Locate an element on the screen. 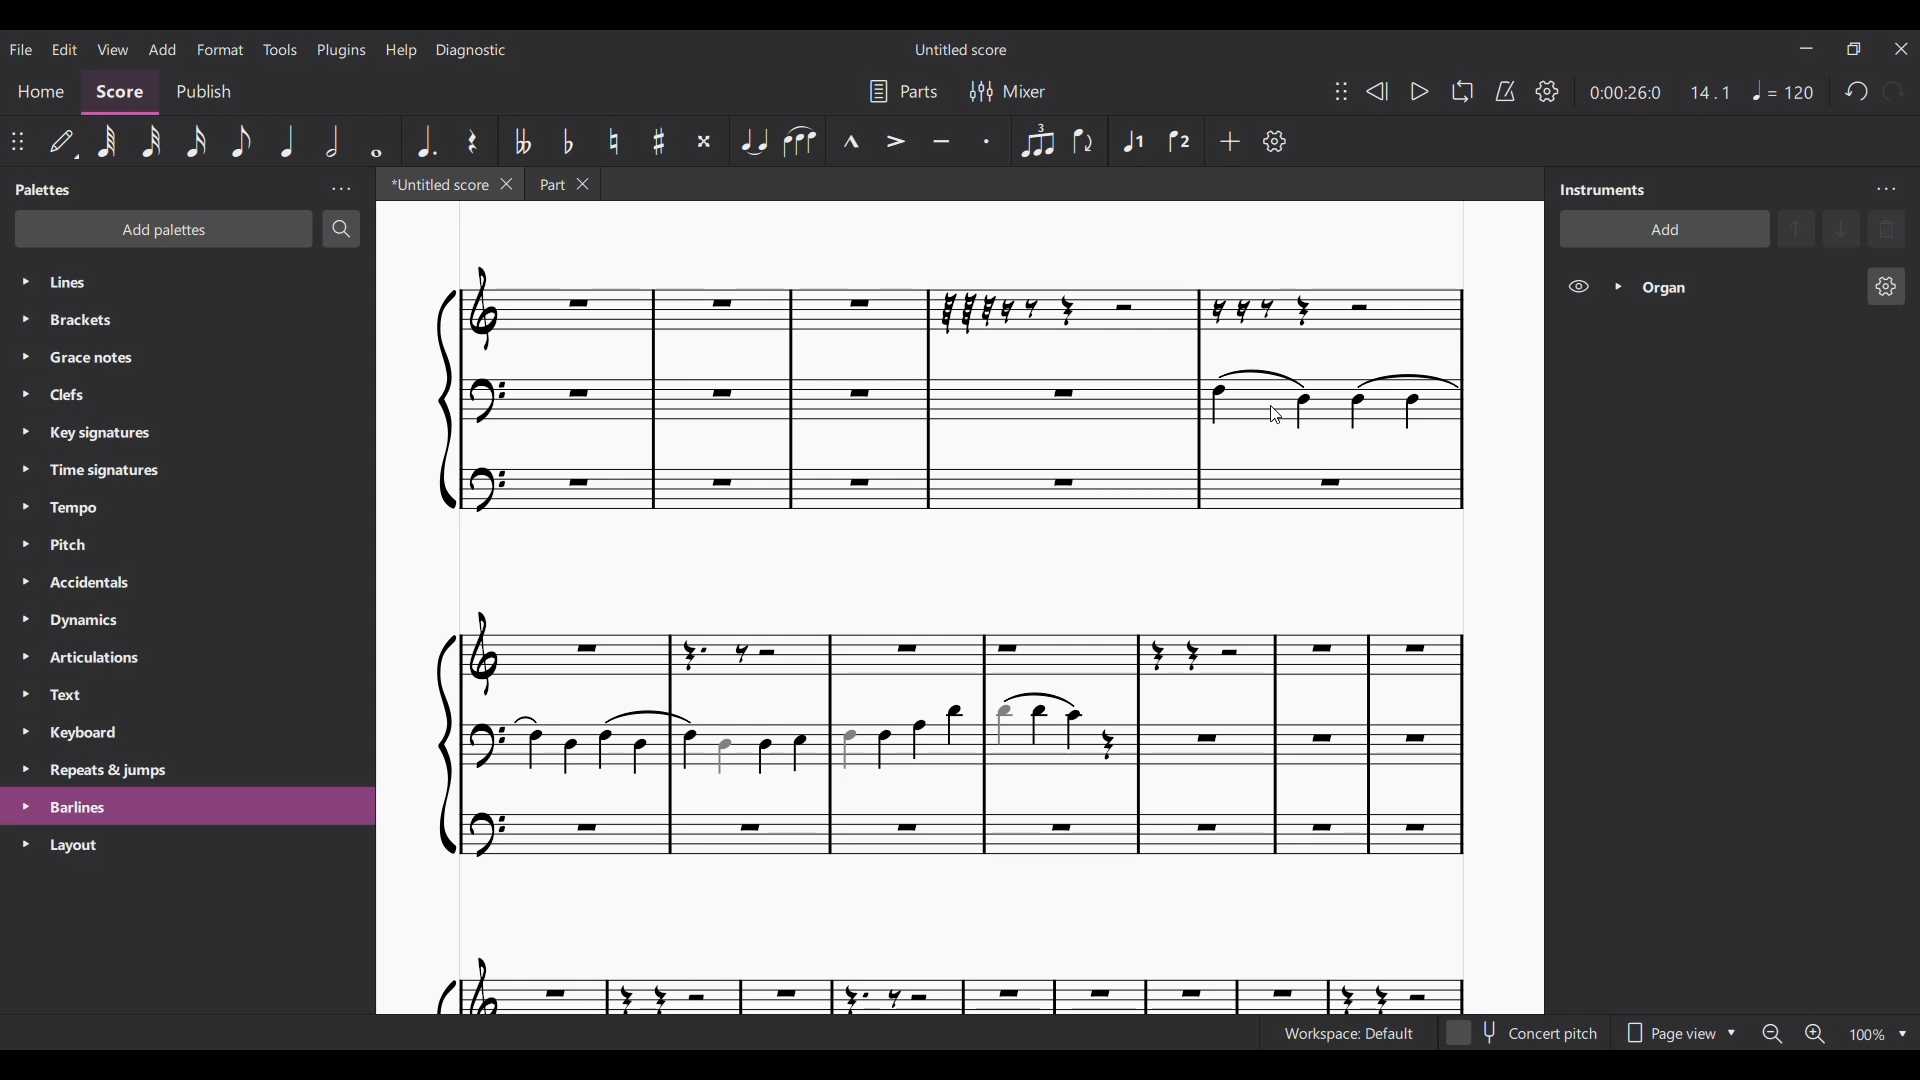 Image resolution: width=1920 pixels, height=1080 pixels. Mixer settings is located at coordinates (1010, 91).